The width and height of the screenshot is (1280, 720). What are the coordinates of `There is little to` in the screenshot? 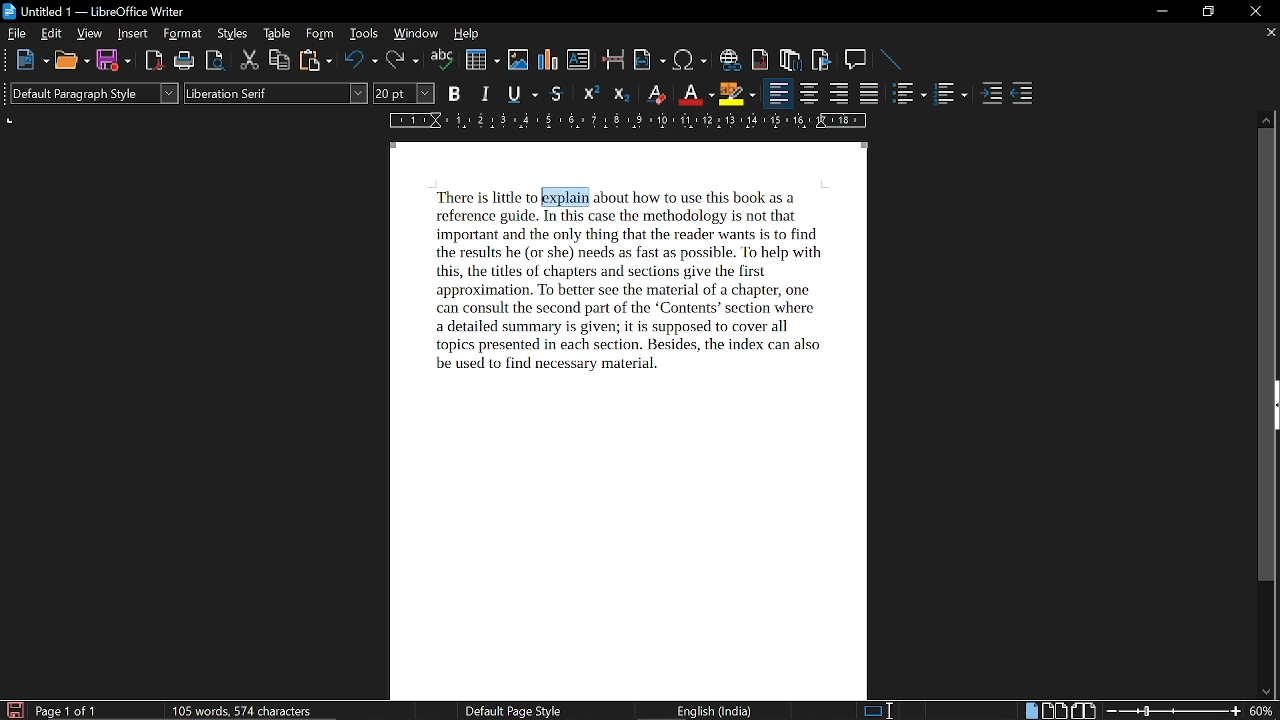 It's located at (483, 197).